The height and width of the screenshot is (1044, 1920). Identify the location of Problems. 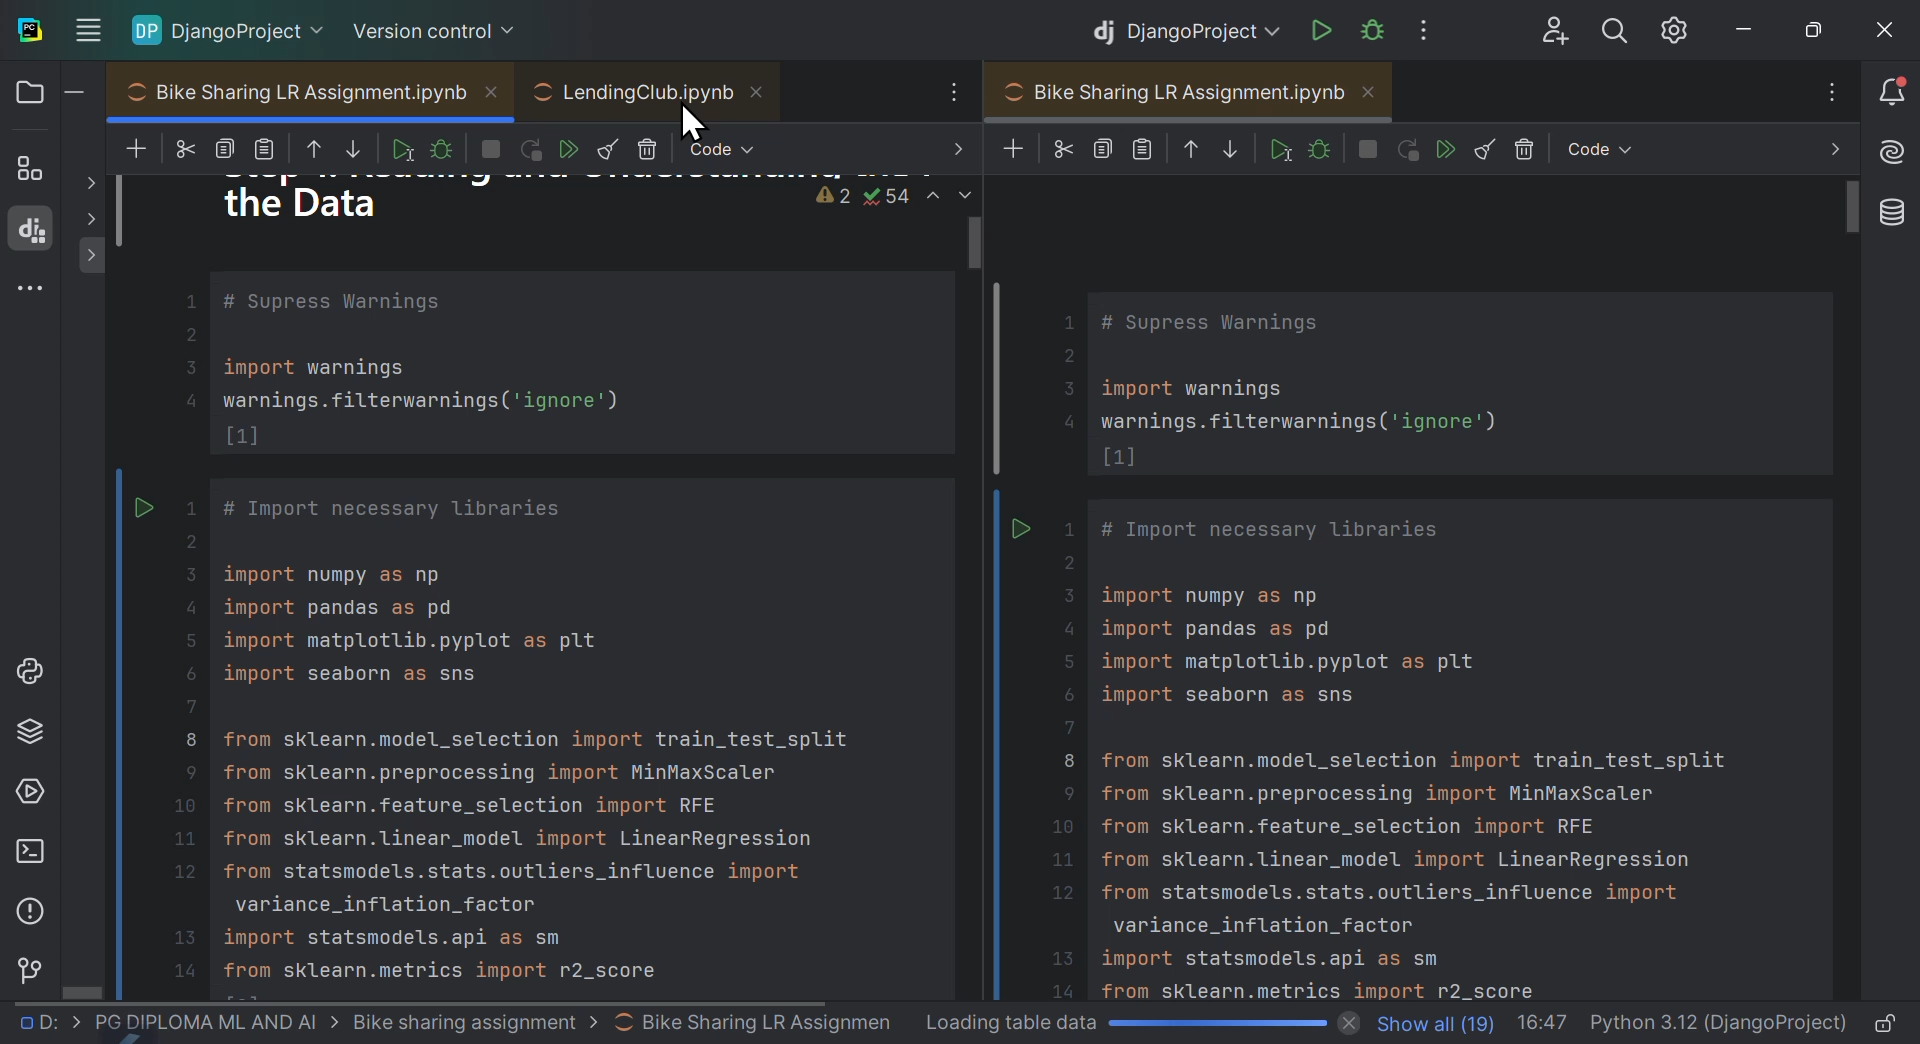
(30, 909).